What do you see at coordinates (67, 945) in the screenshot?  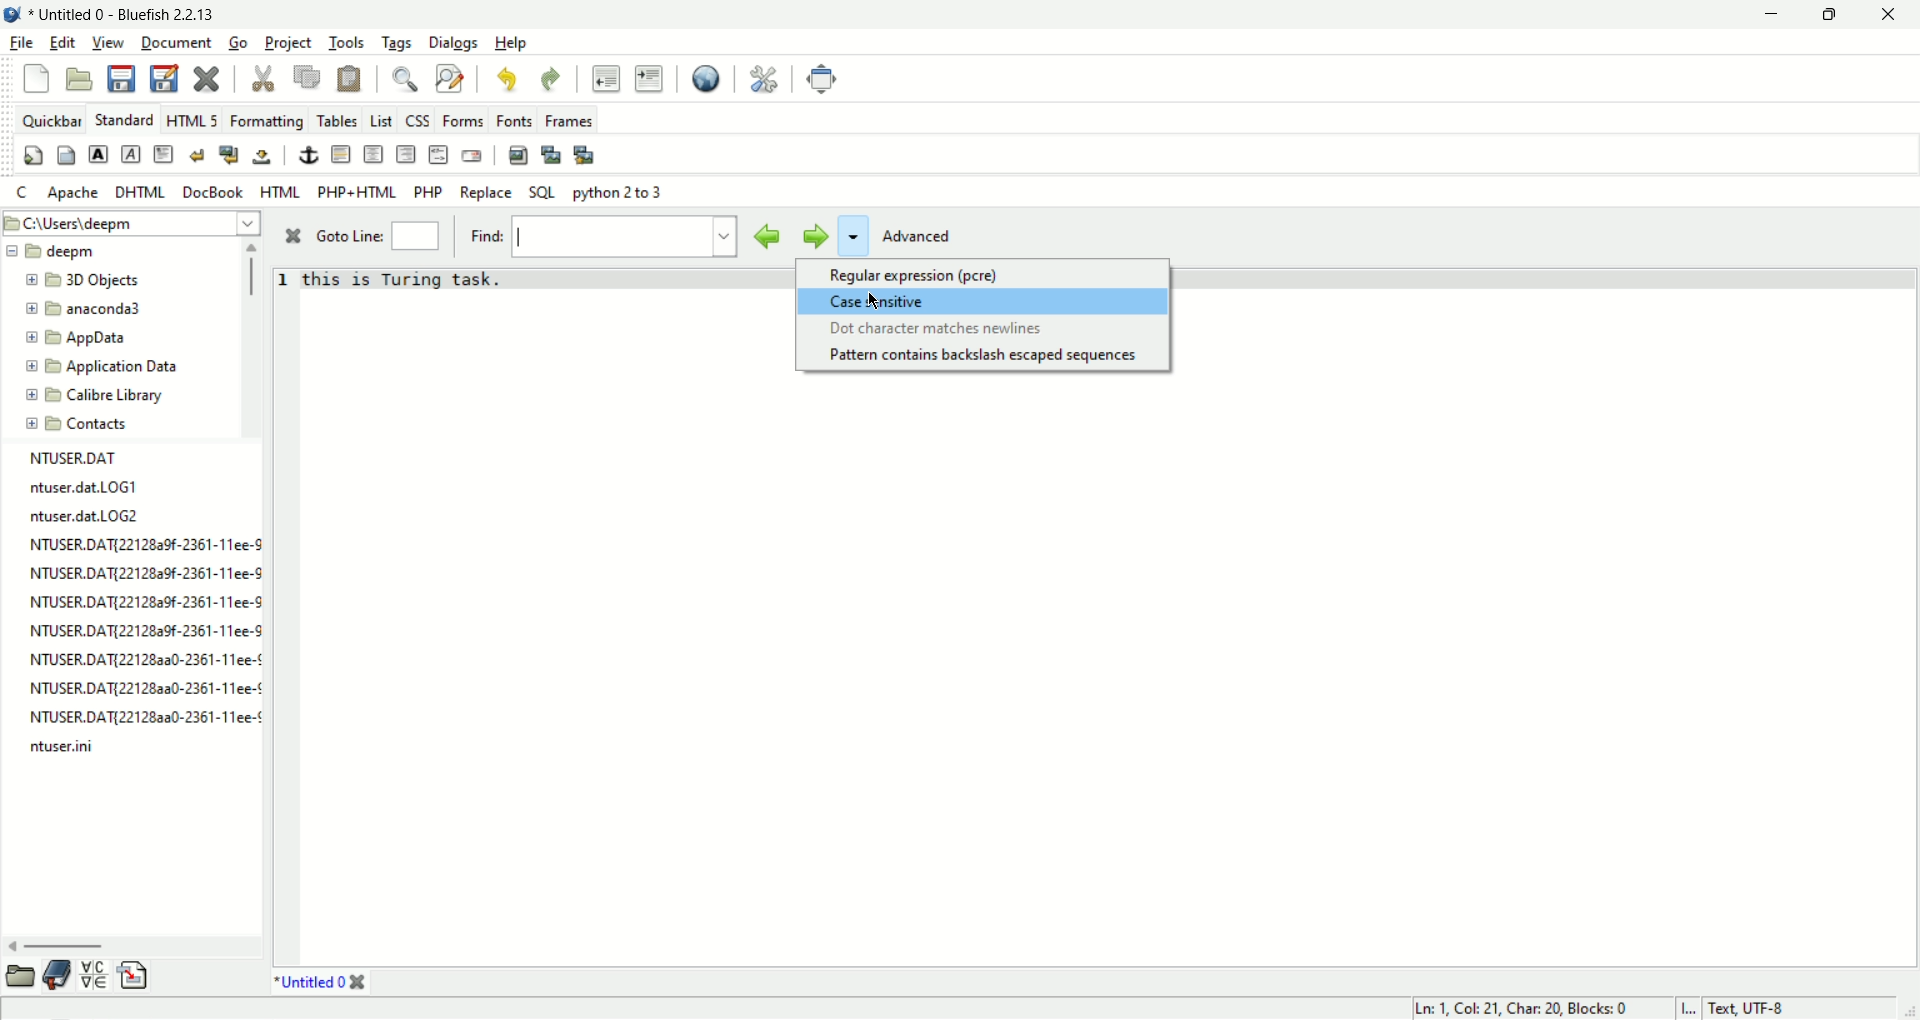 I see `horizontal scroll bar` at bounding box center [67, 945].